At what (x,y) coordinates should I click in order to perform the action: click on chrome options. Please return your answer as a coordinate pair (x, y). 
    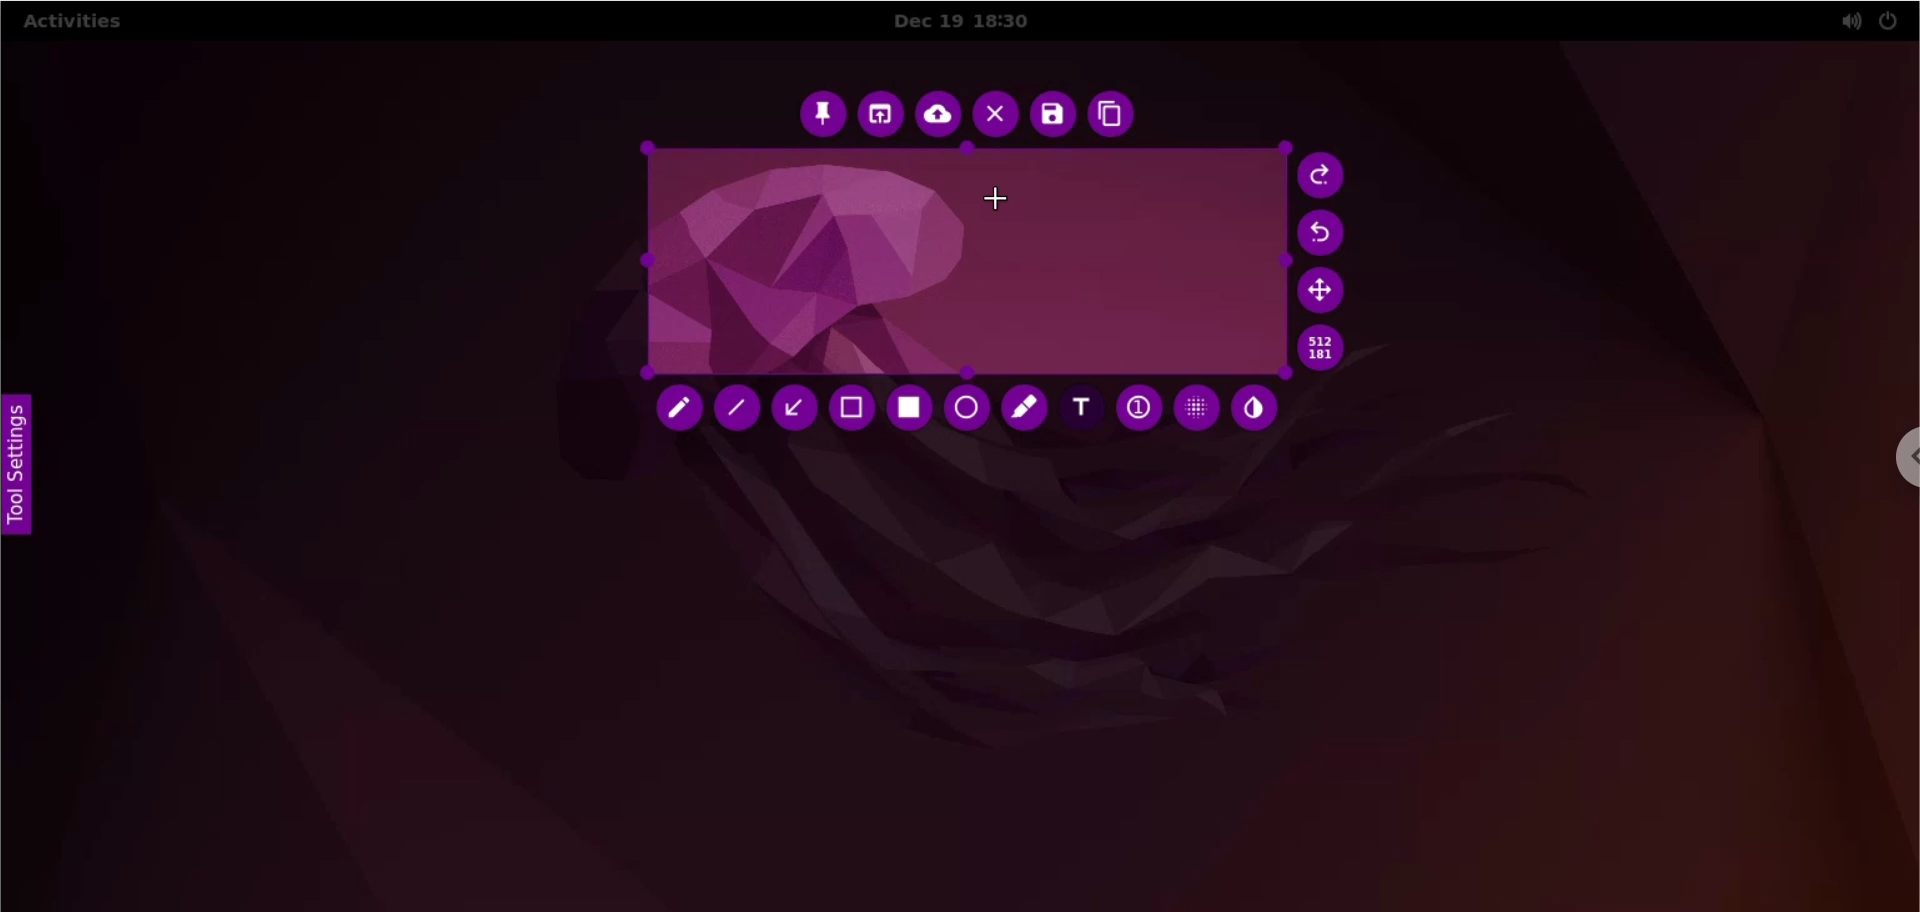
    Looking at the image, I should click on (1900, 457).